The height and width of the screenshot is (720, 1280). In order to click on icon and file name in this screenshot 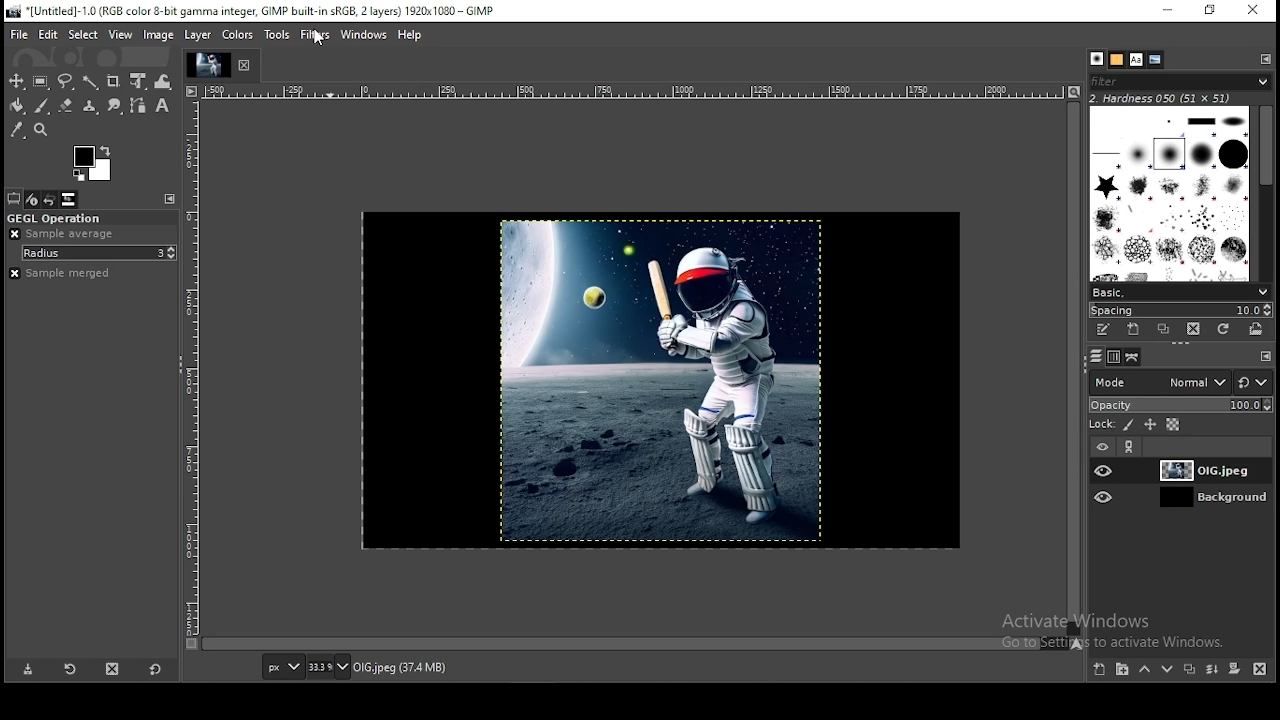, I will do `click(253, 11)`.